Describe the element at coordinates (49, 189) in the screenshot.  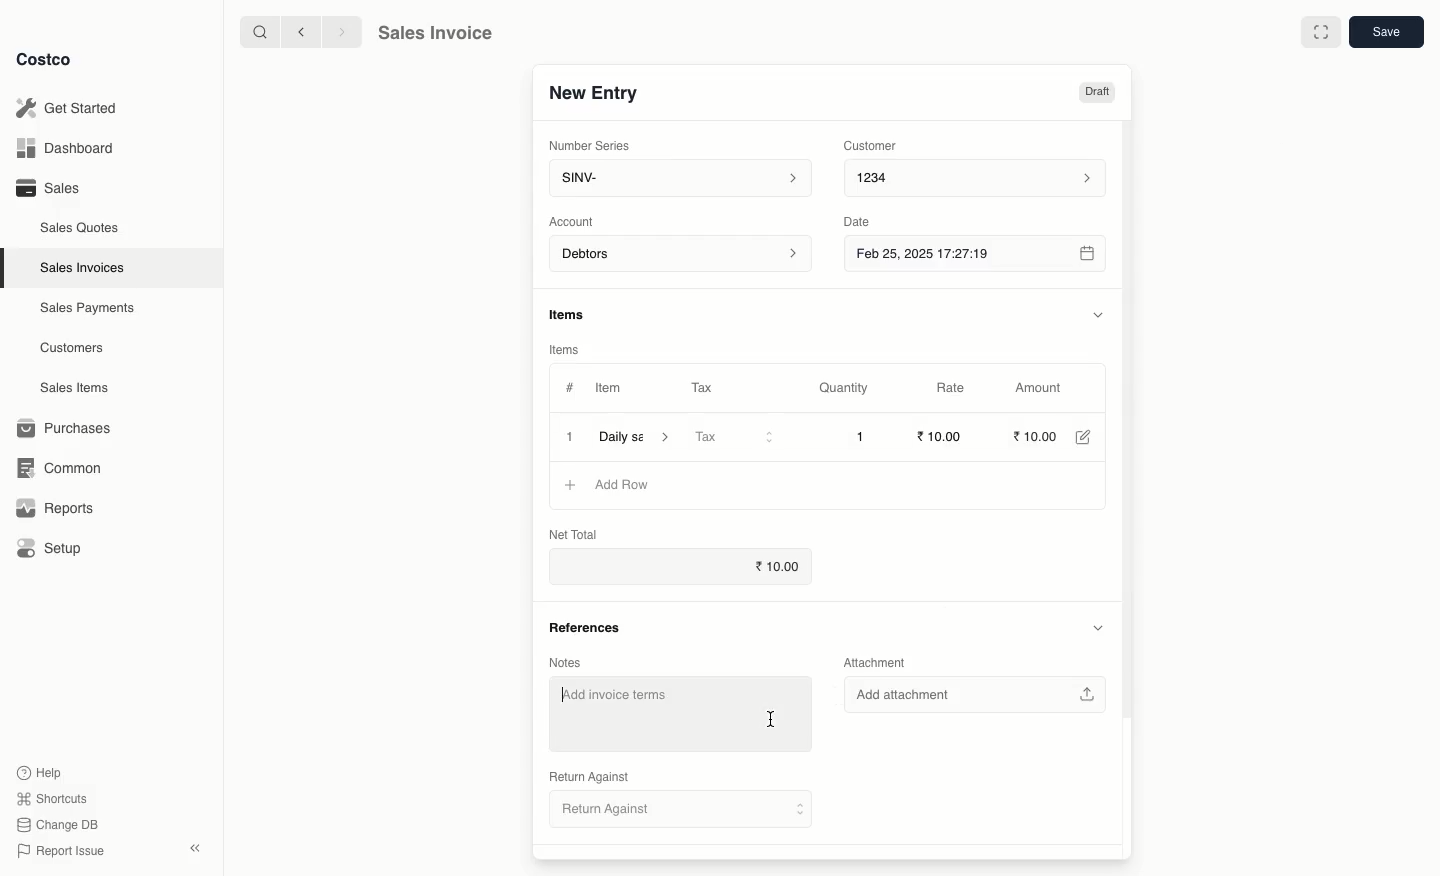
I see `Sales` at that location.